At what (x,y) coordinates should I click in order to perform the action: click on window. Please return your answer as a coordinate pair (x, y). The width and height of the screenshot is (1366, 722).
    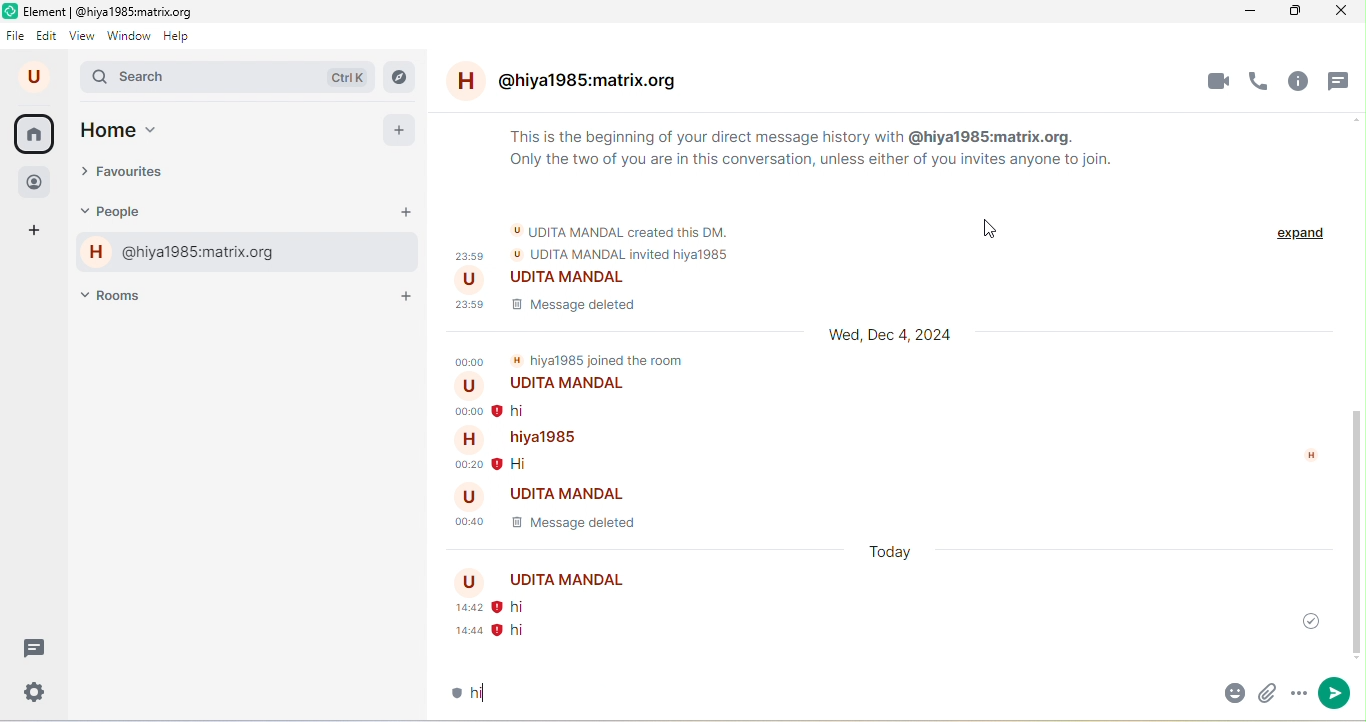
    Looking at the image, I should click on (129, 35).